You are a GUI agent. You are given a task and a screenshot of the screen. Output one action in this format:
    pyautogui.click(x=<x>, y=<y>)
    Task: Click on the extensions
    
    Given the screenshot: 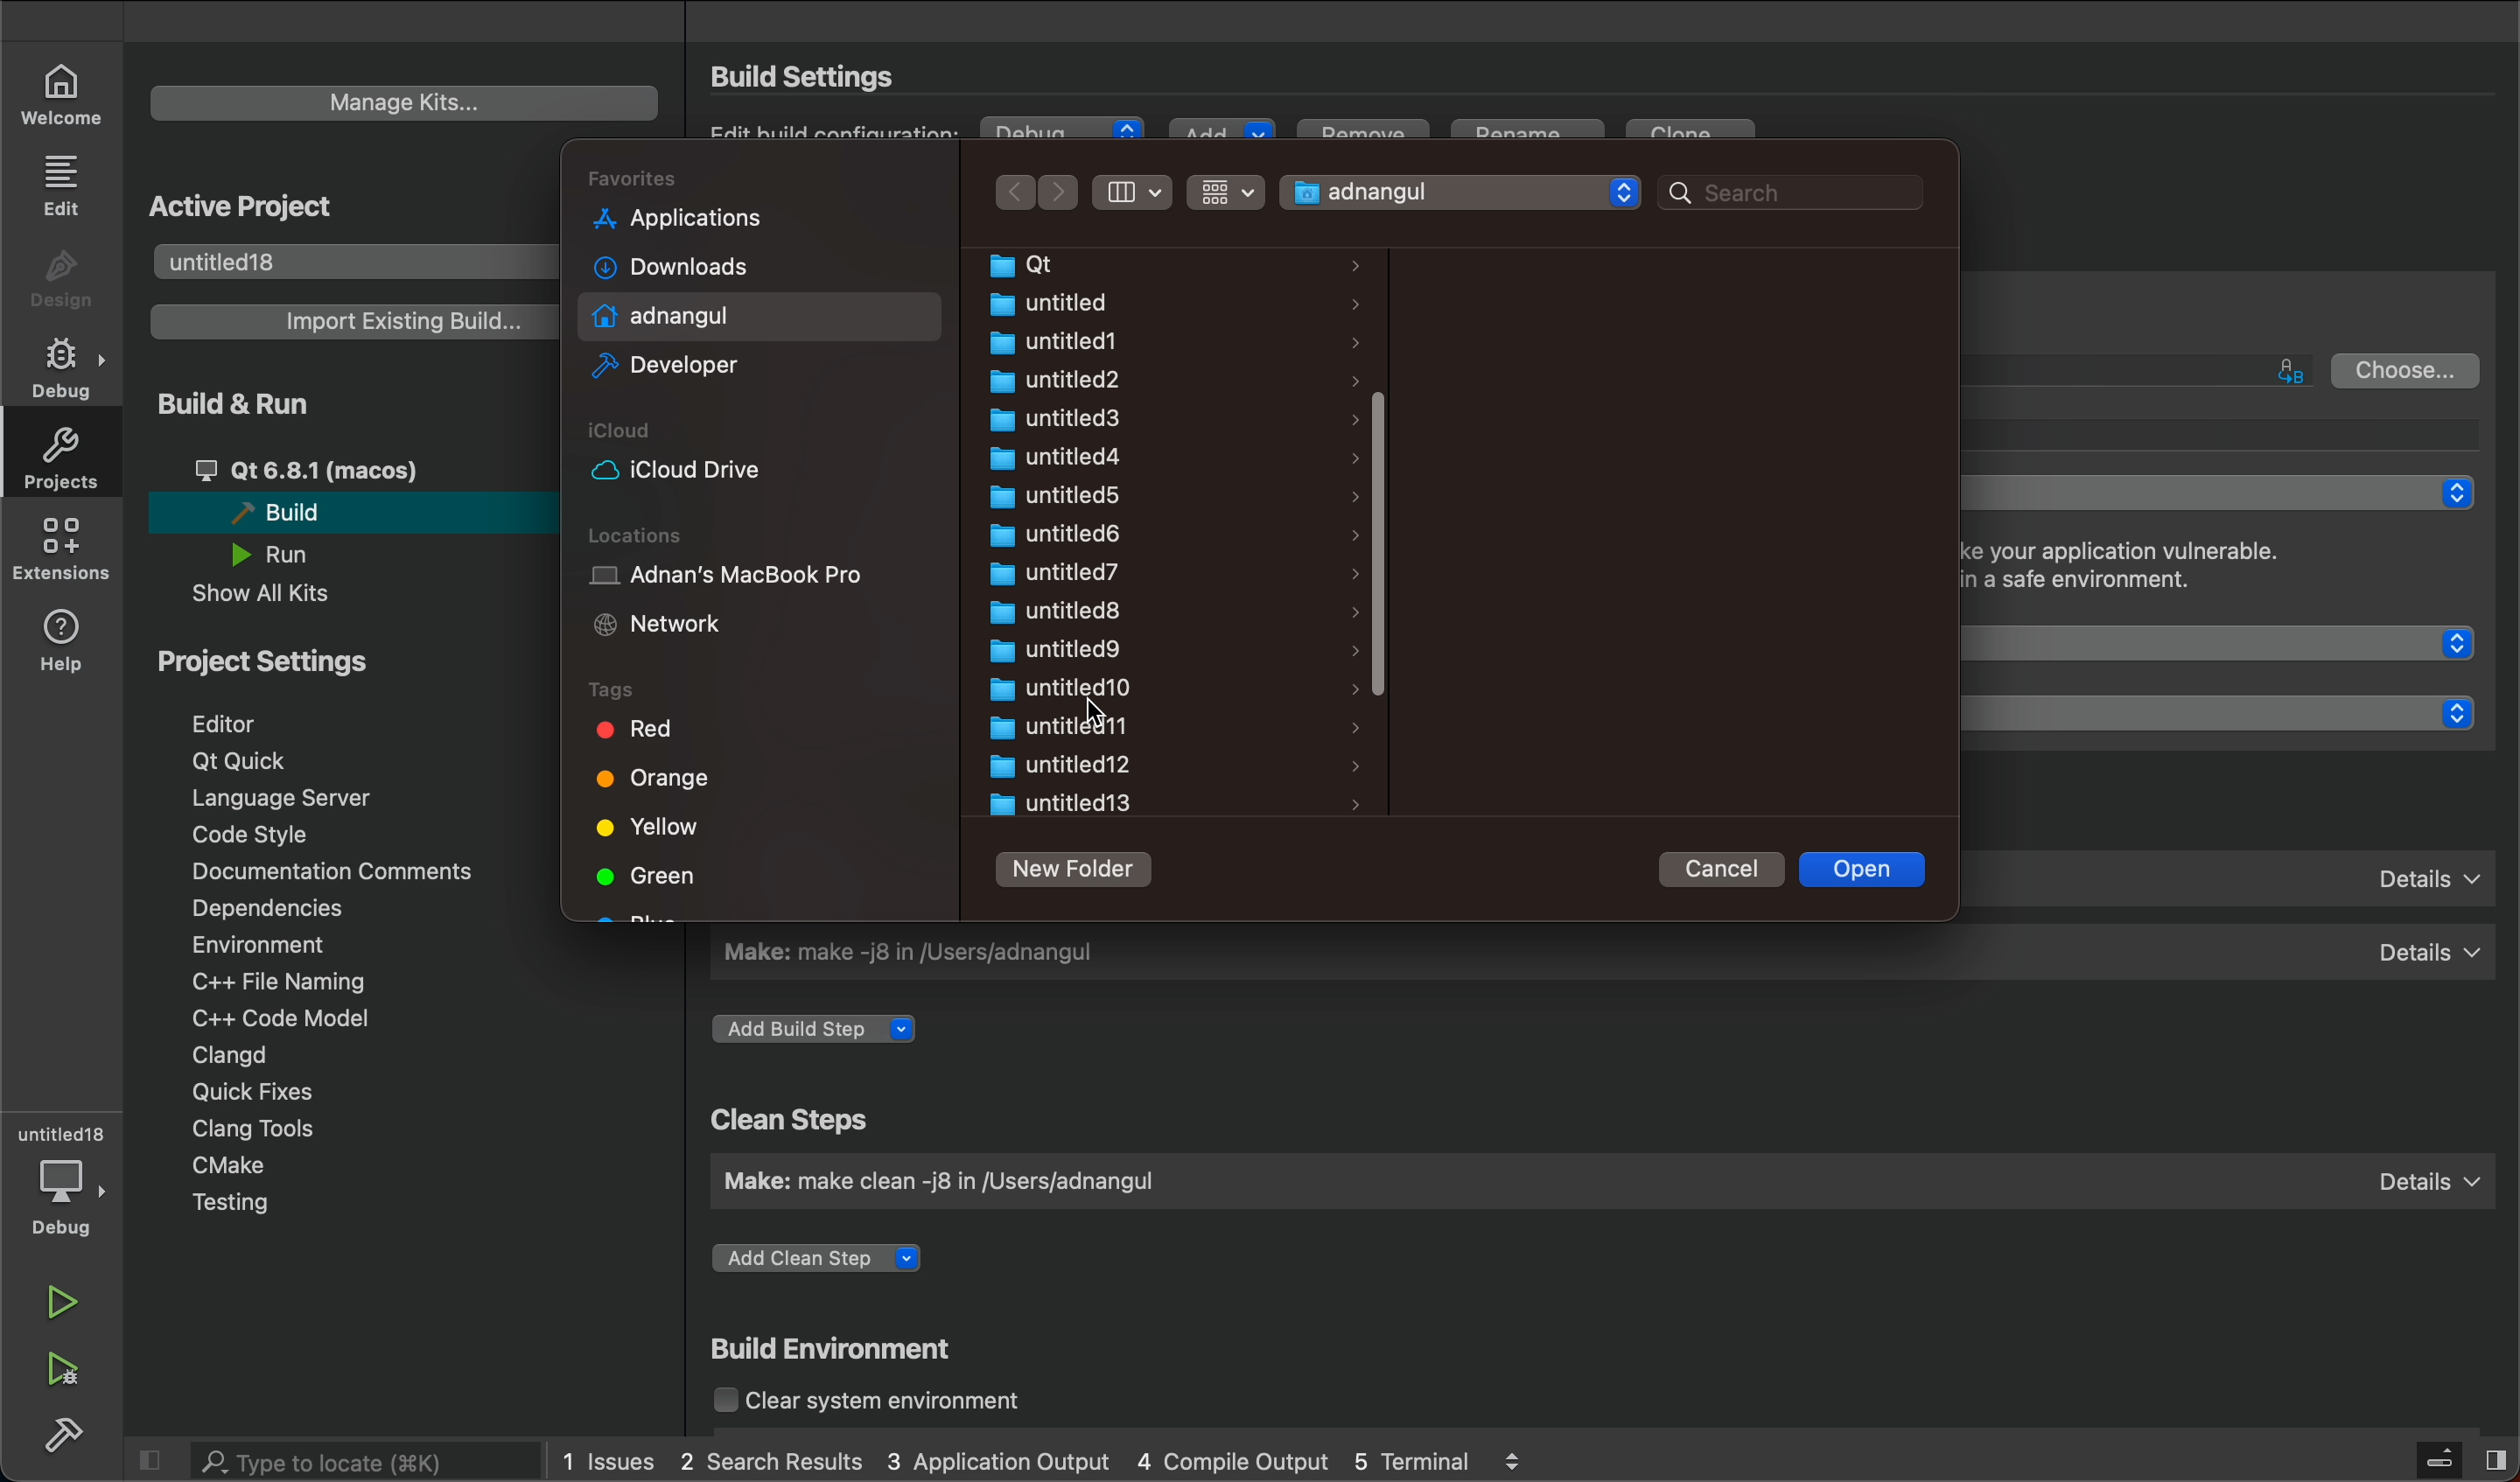 What is the action you would take?
    pyautogui.click(x=62, y=556)
    